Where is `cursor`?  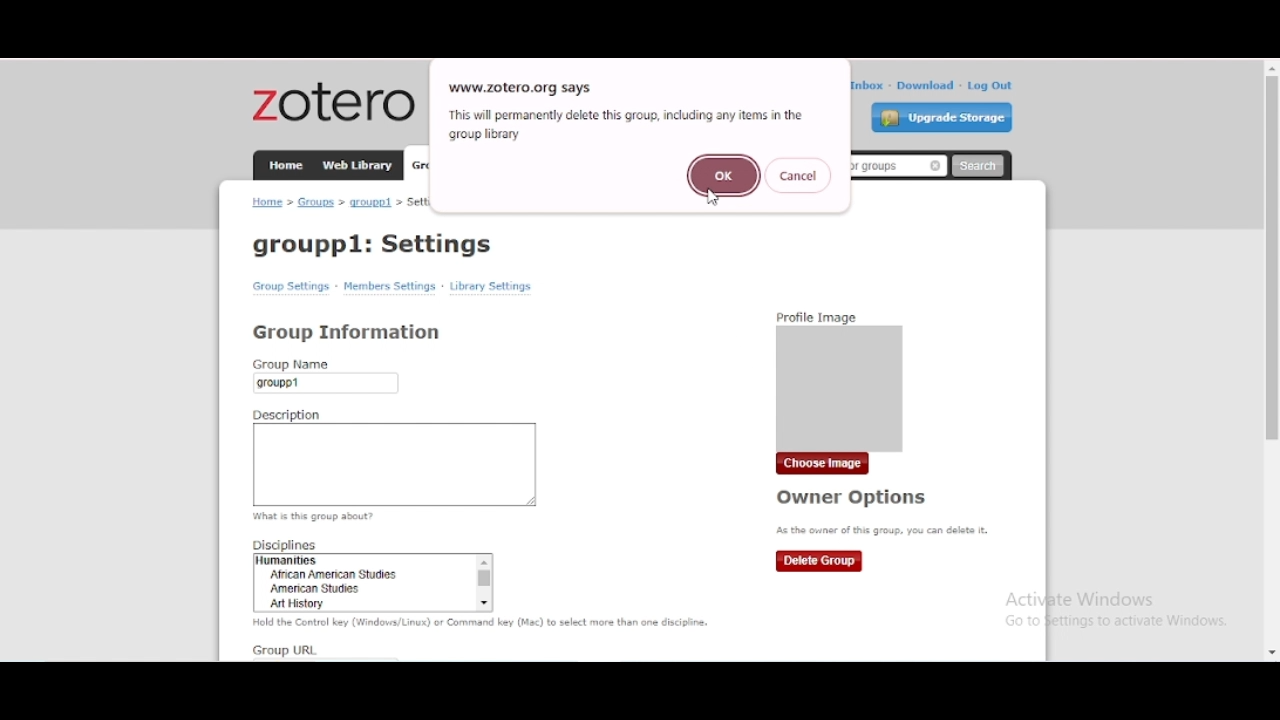
cursor is located at coordinates (711, 199).